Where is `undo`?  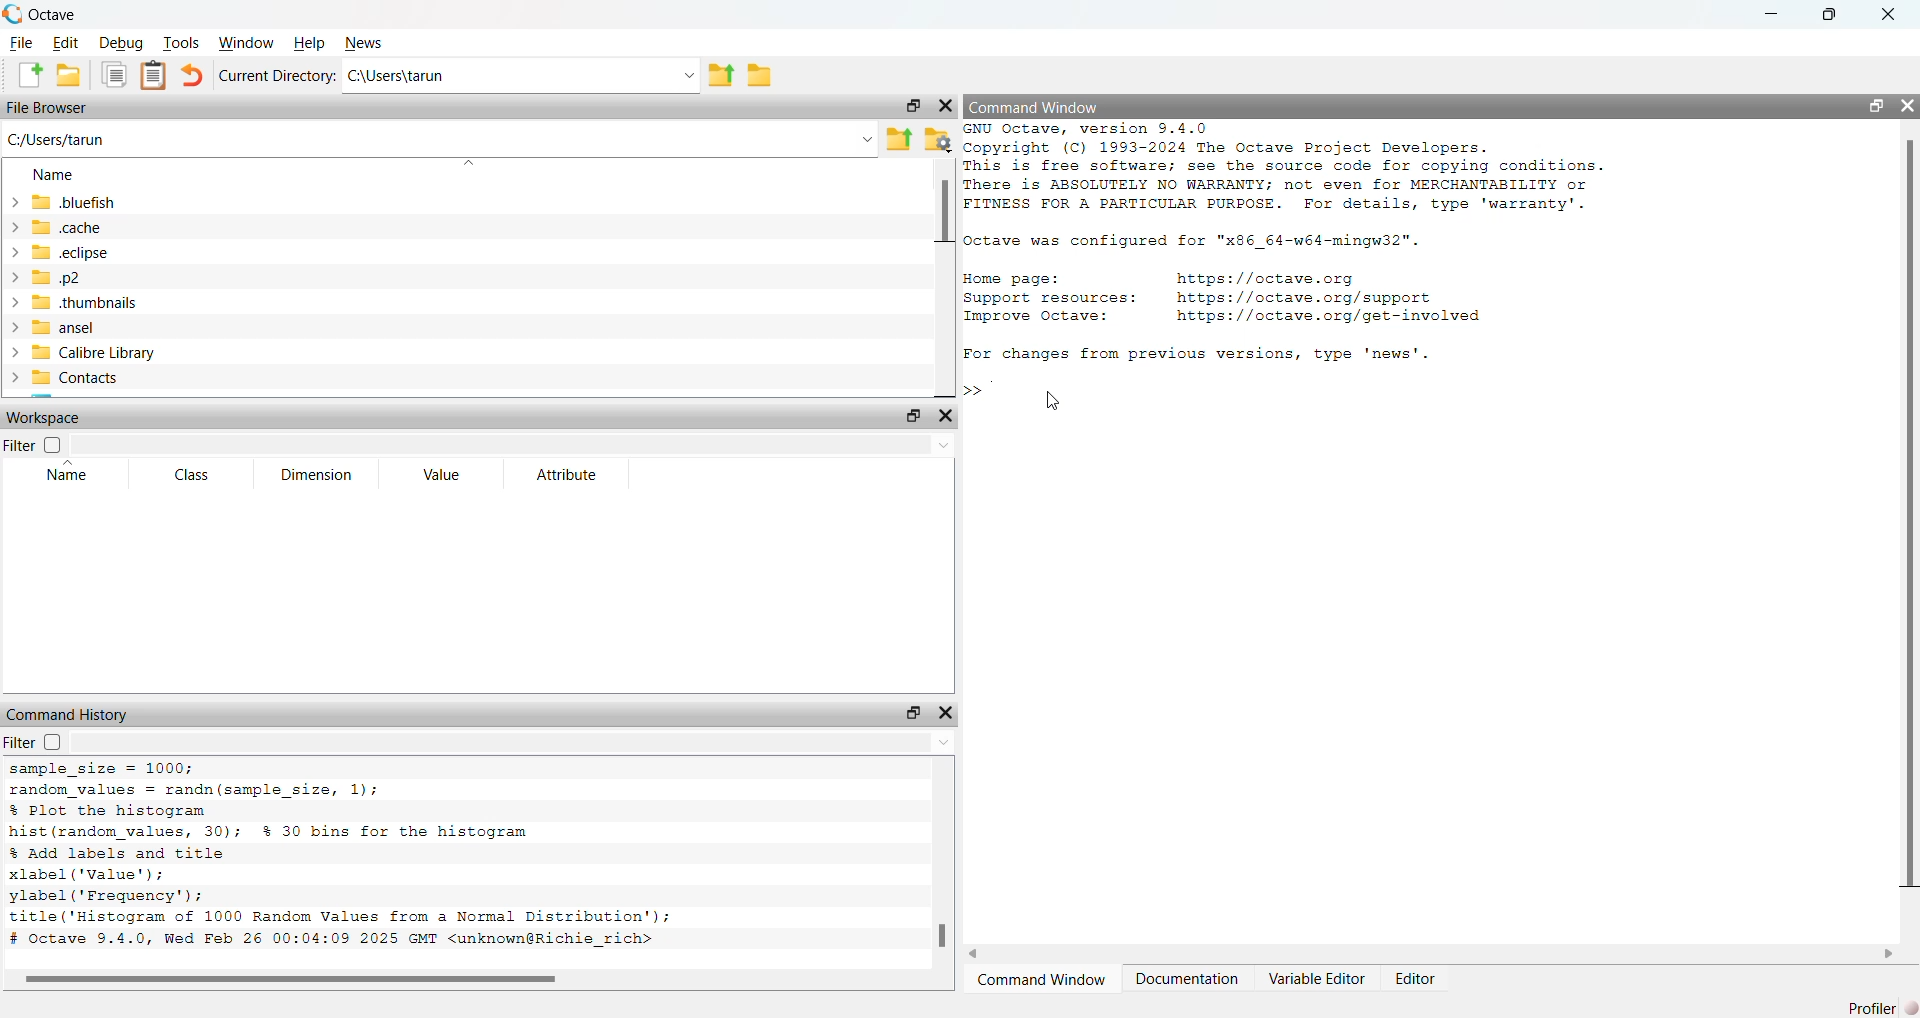
undo is located at coordinates (192, 74).